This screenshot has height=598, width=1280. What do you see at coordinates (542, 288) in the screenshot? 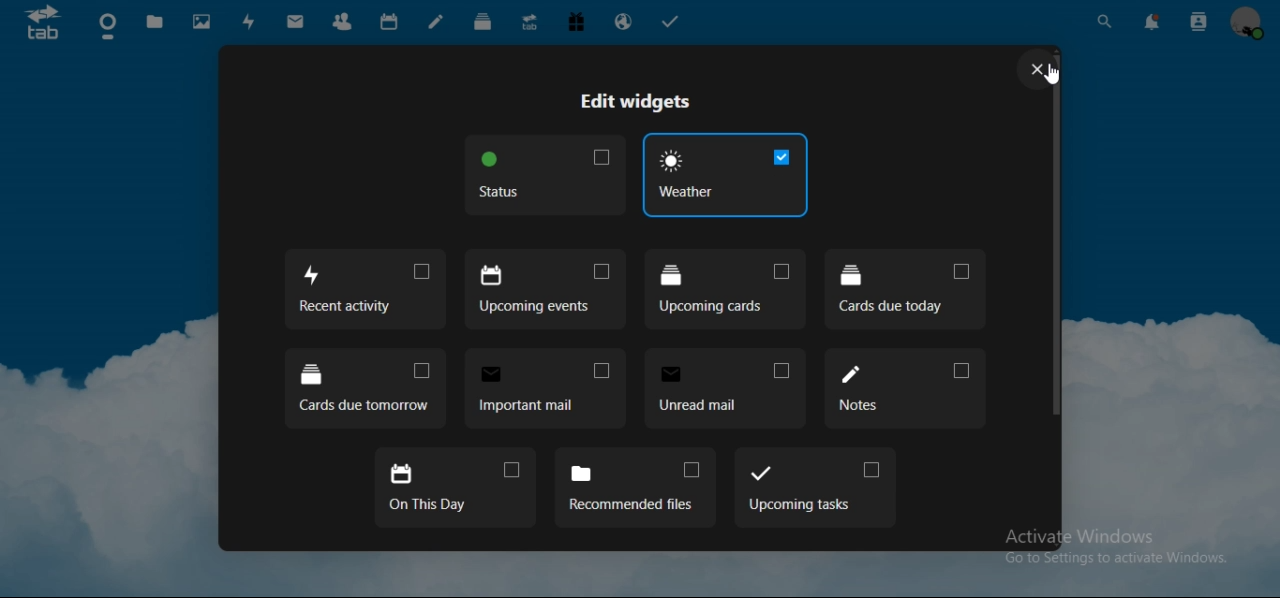
I see `upcoming events` at bounding box center [542, 288].